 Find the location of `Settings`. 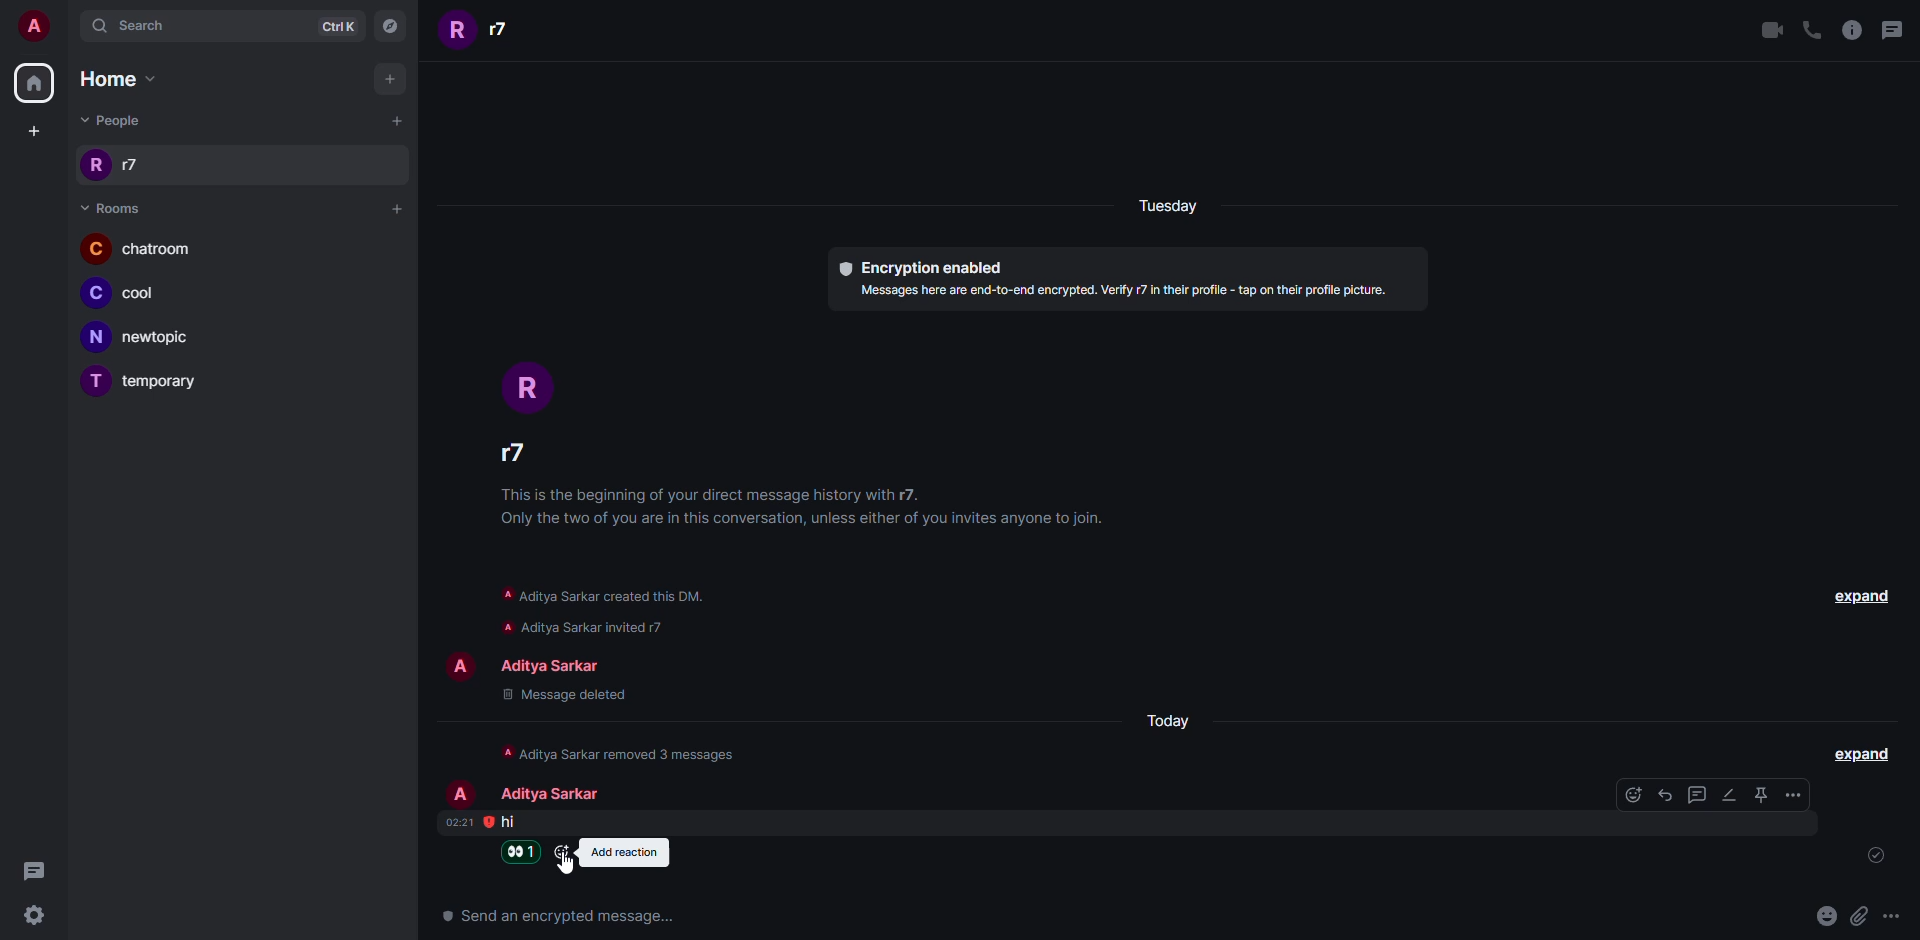

Settings is located at coordinates (41, 917).